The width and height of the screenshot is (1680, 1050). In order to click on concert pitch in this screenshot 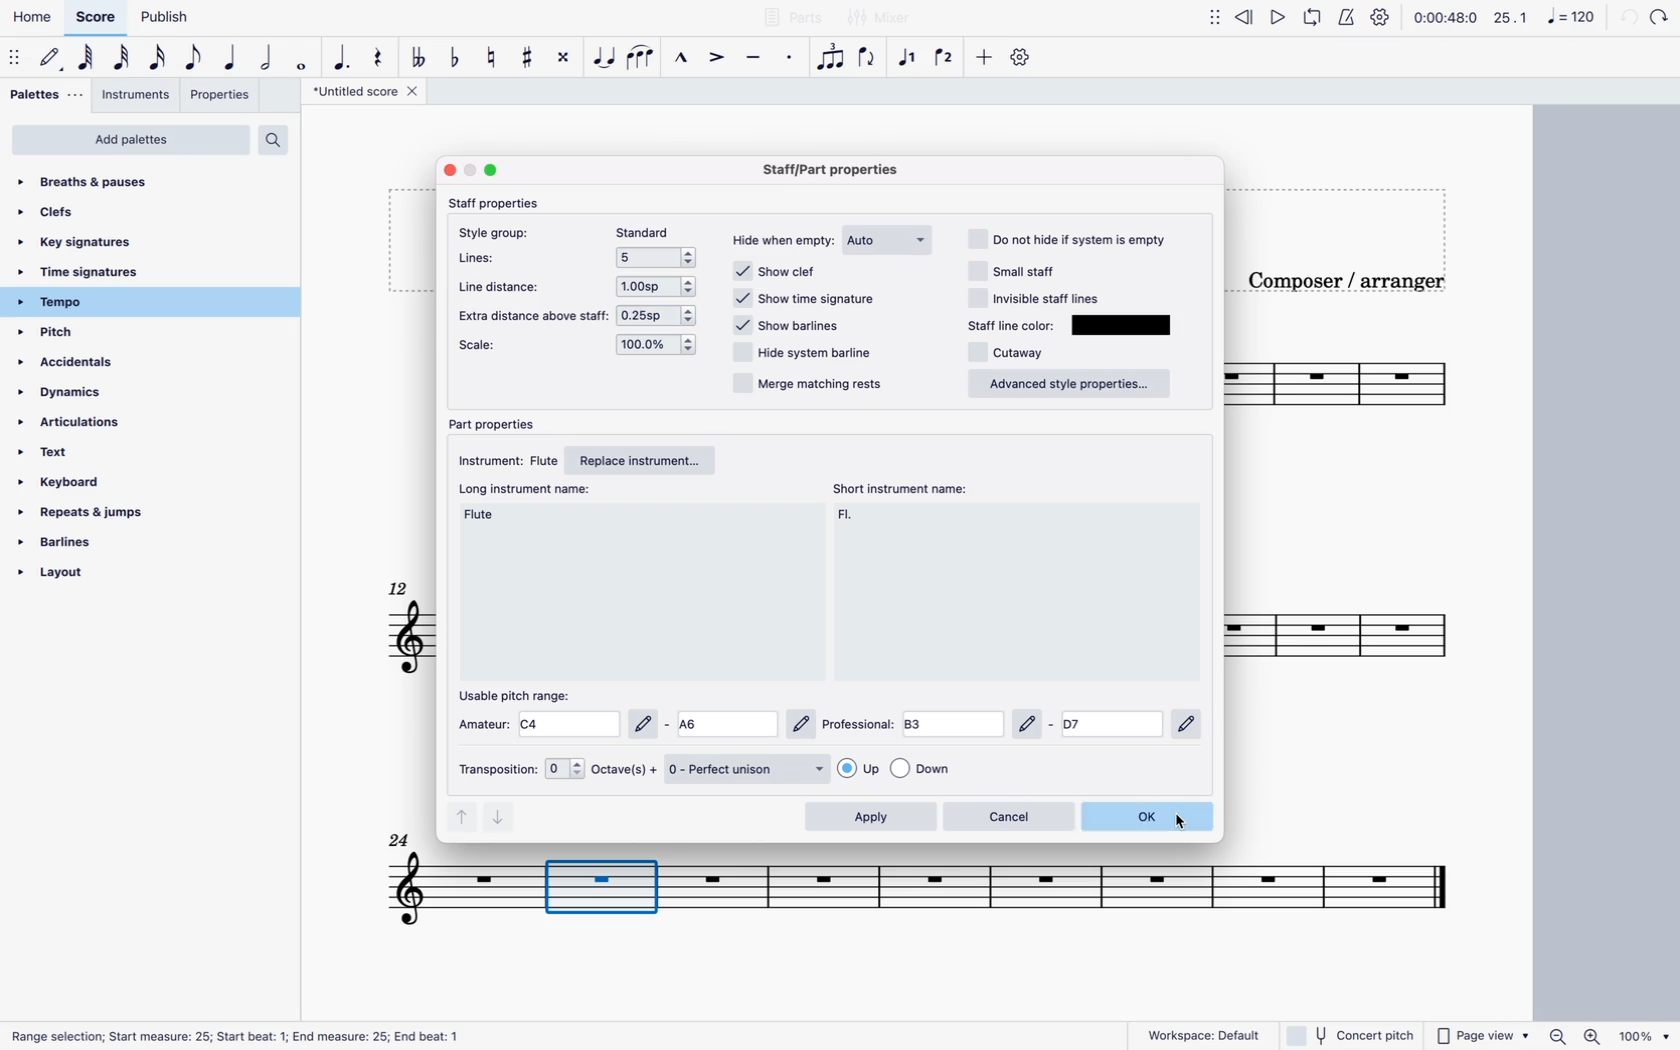, I will do `click(1353, 1036)`.